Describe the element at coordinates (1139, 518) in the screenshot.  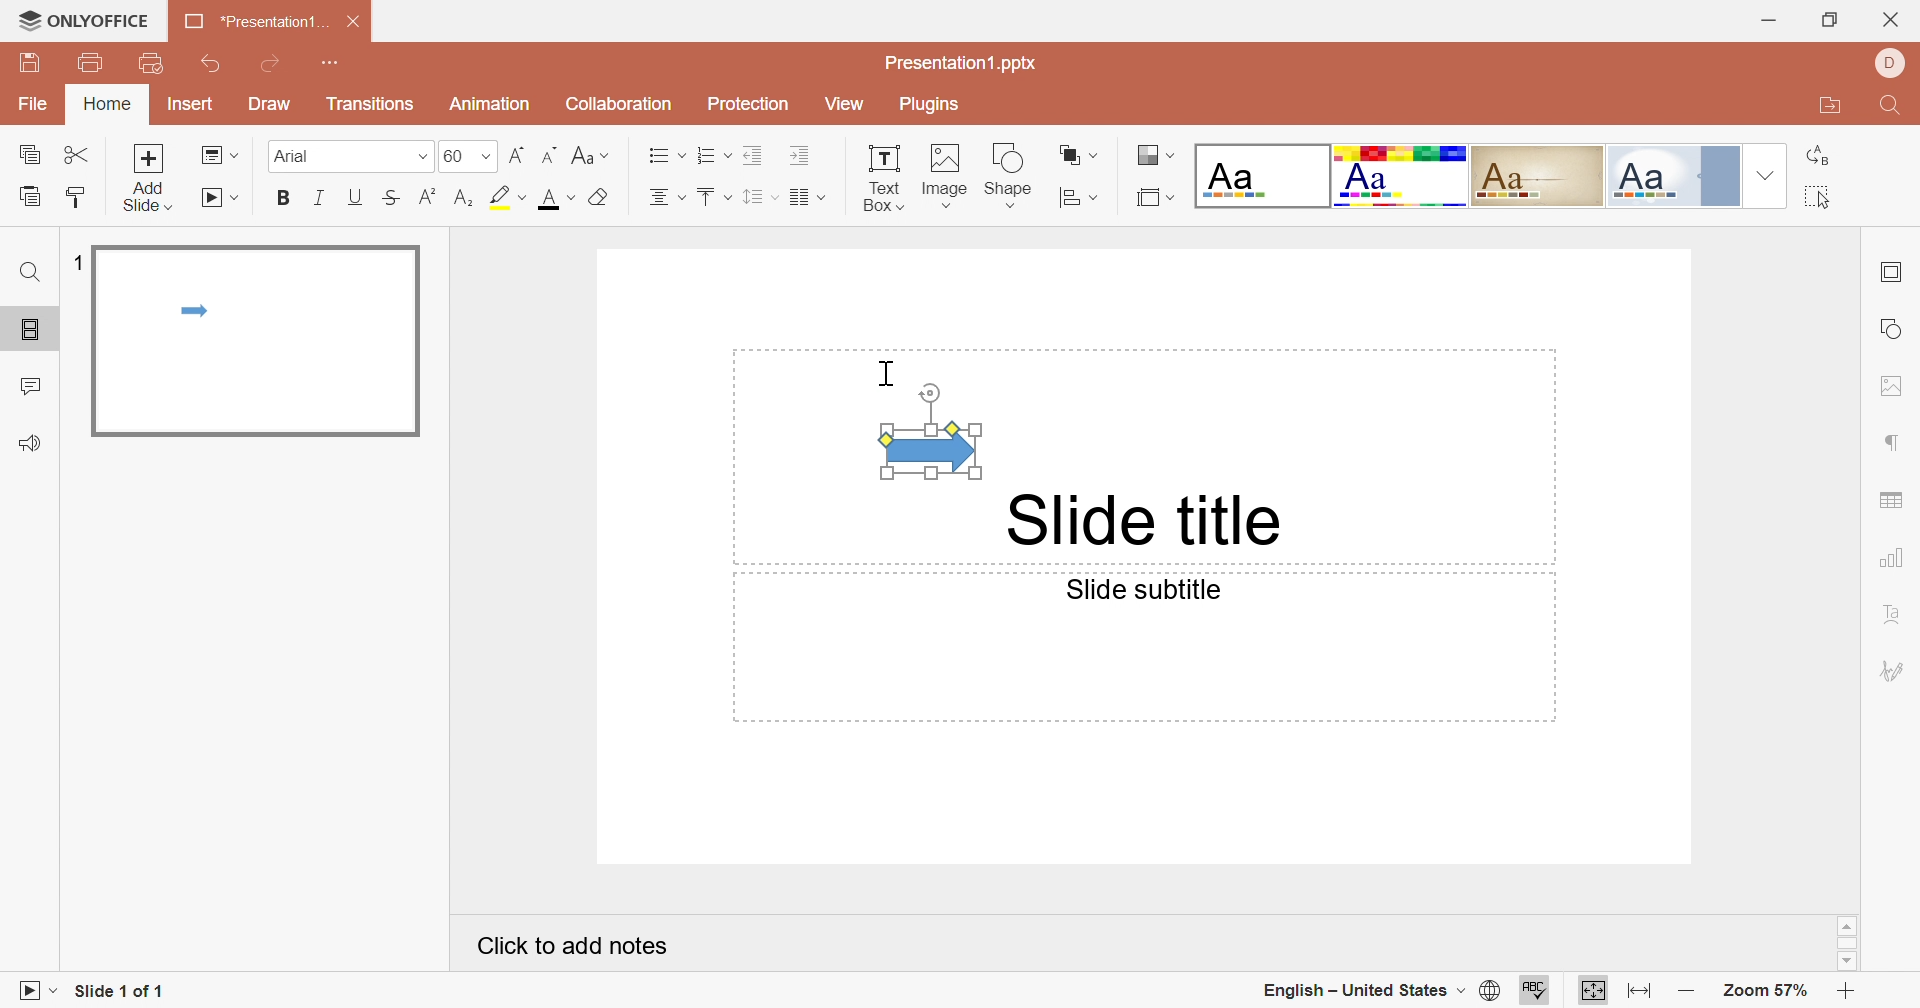
I see `Slide title` at that location.